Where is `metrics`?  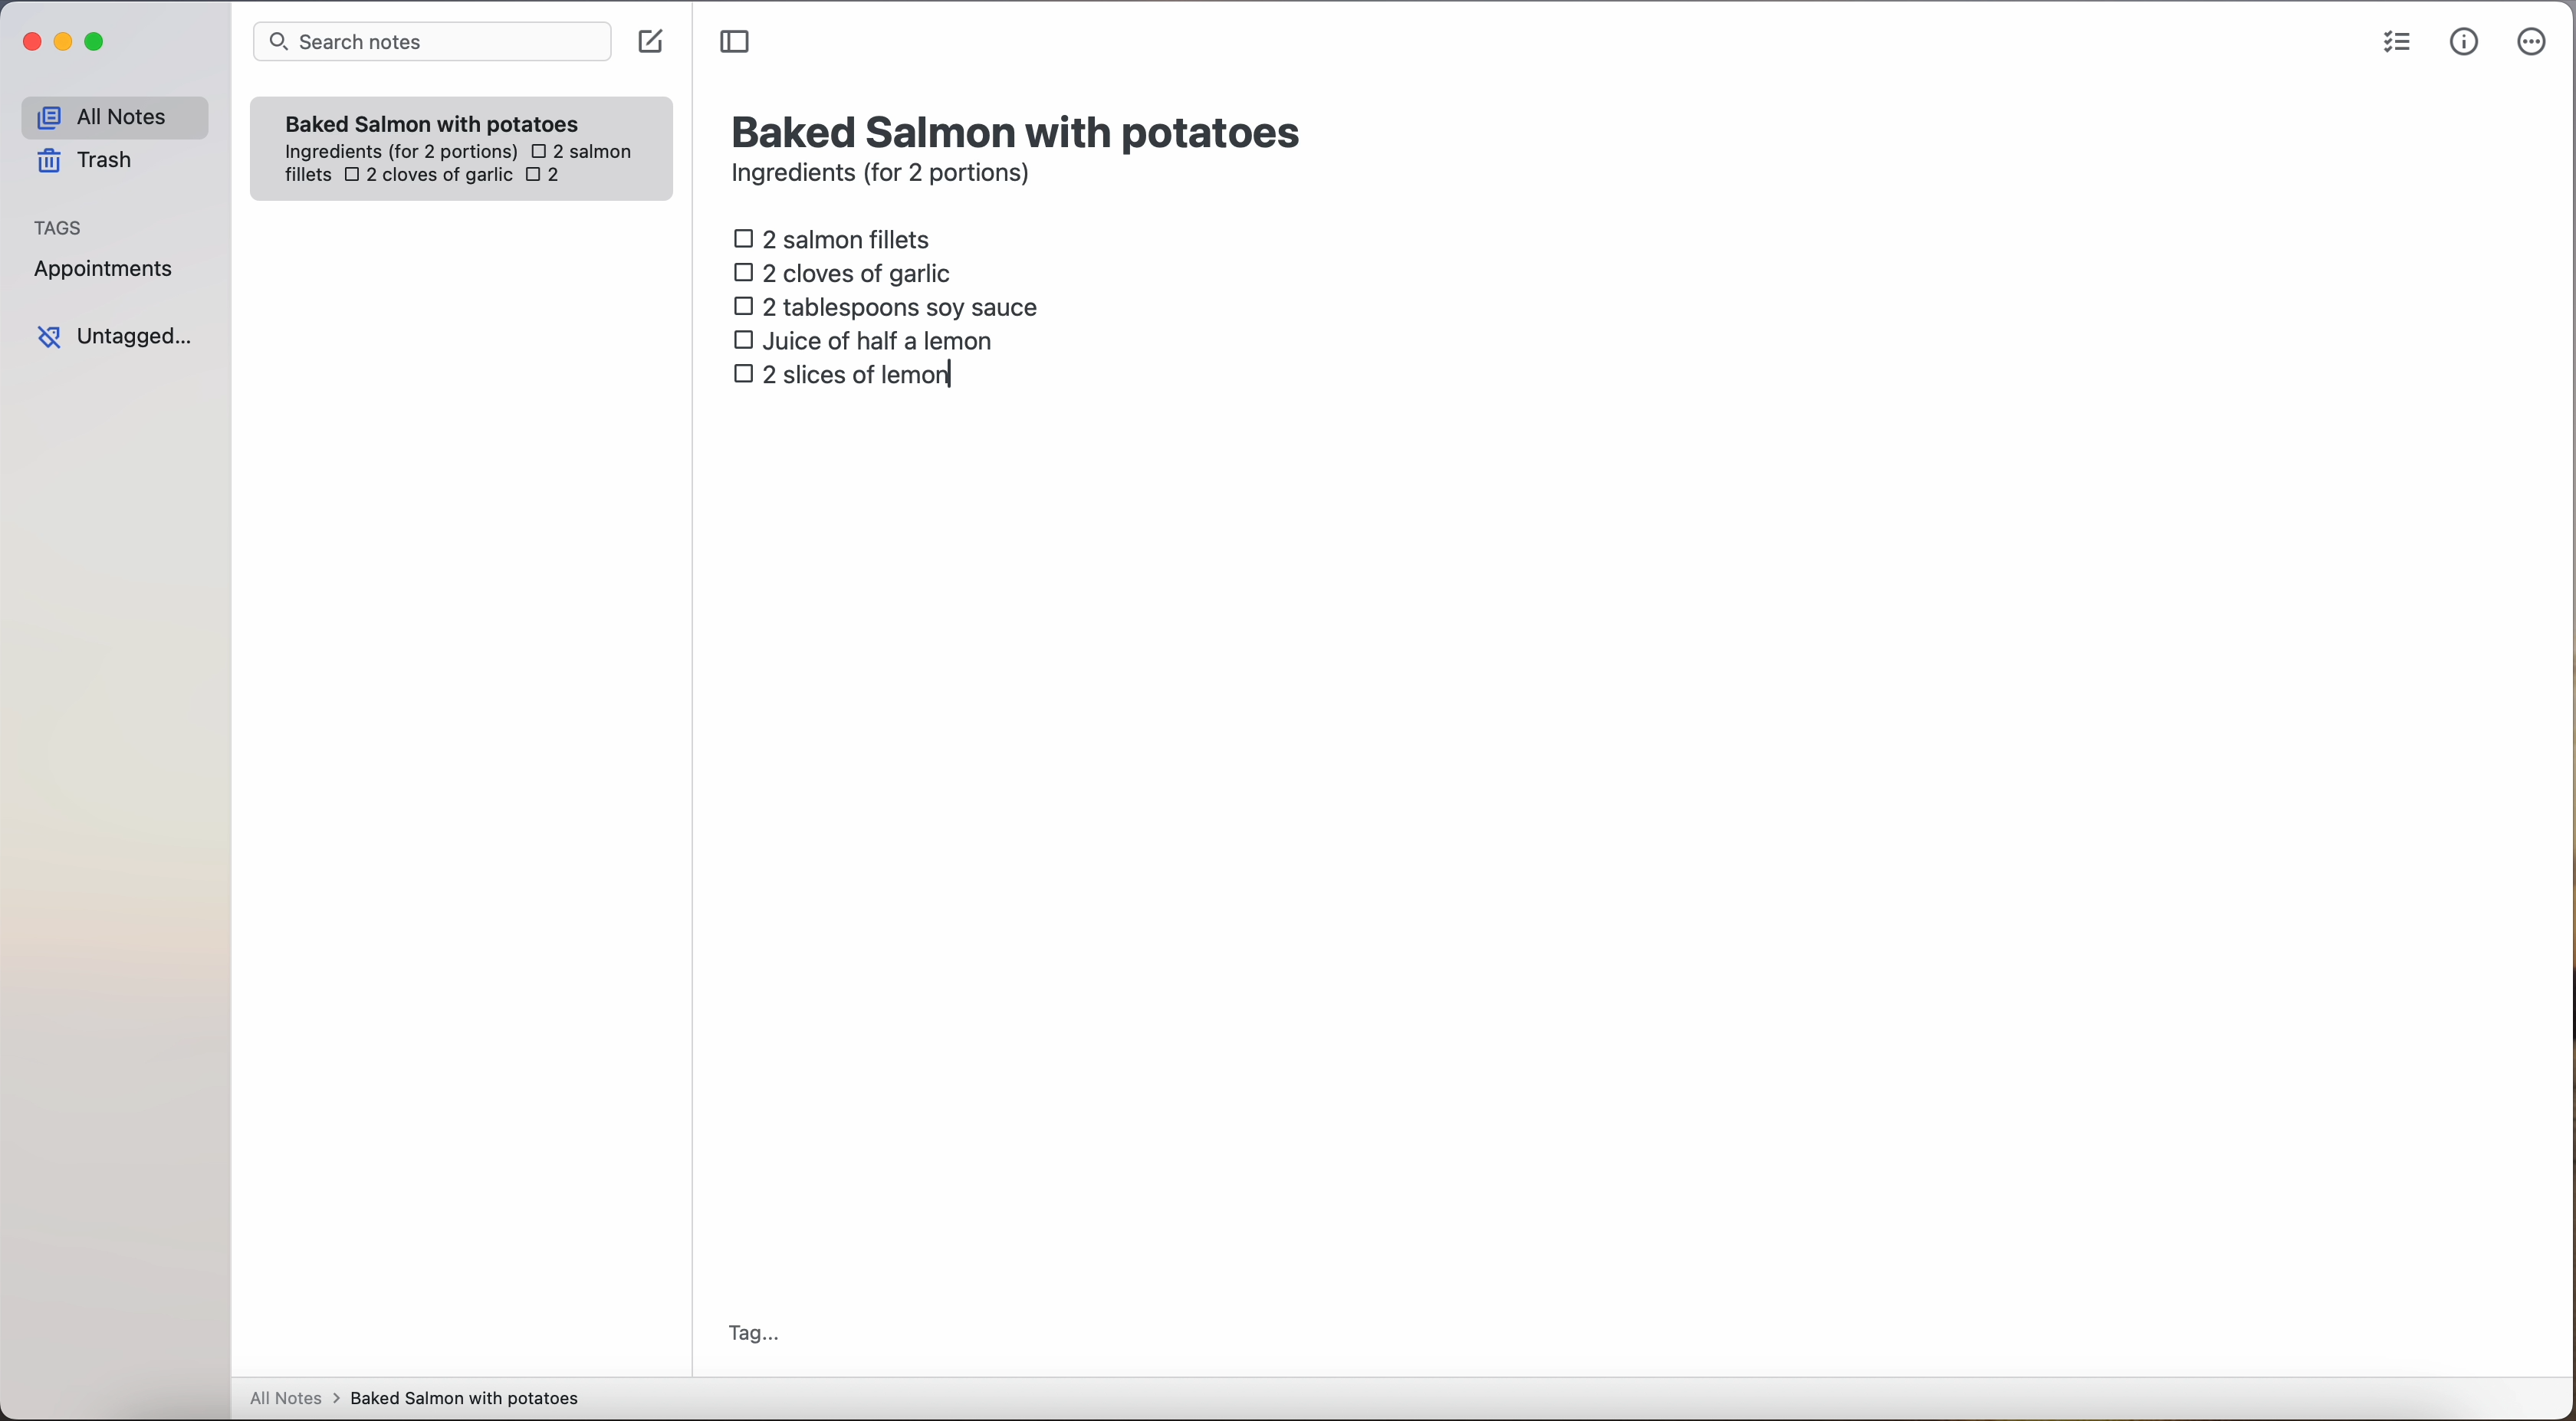
metrics is located at coordinates (2465, 41).